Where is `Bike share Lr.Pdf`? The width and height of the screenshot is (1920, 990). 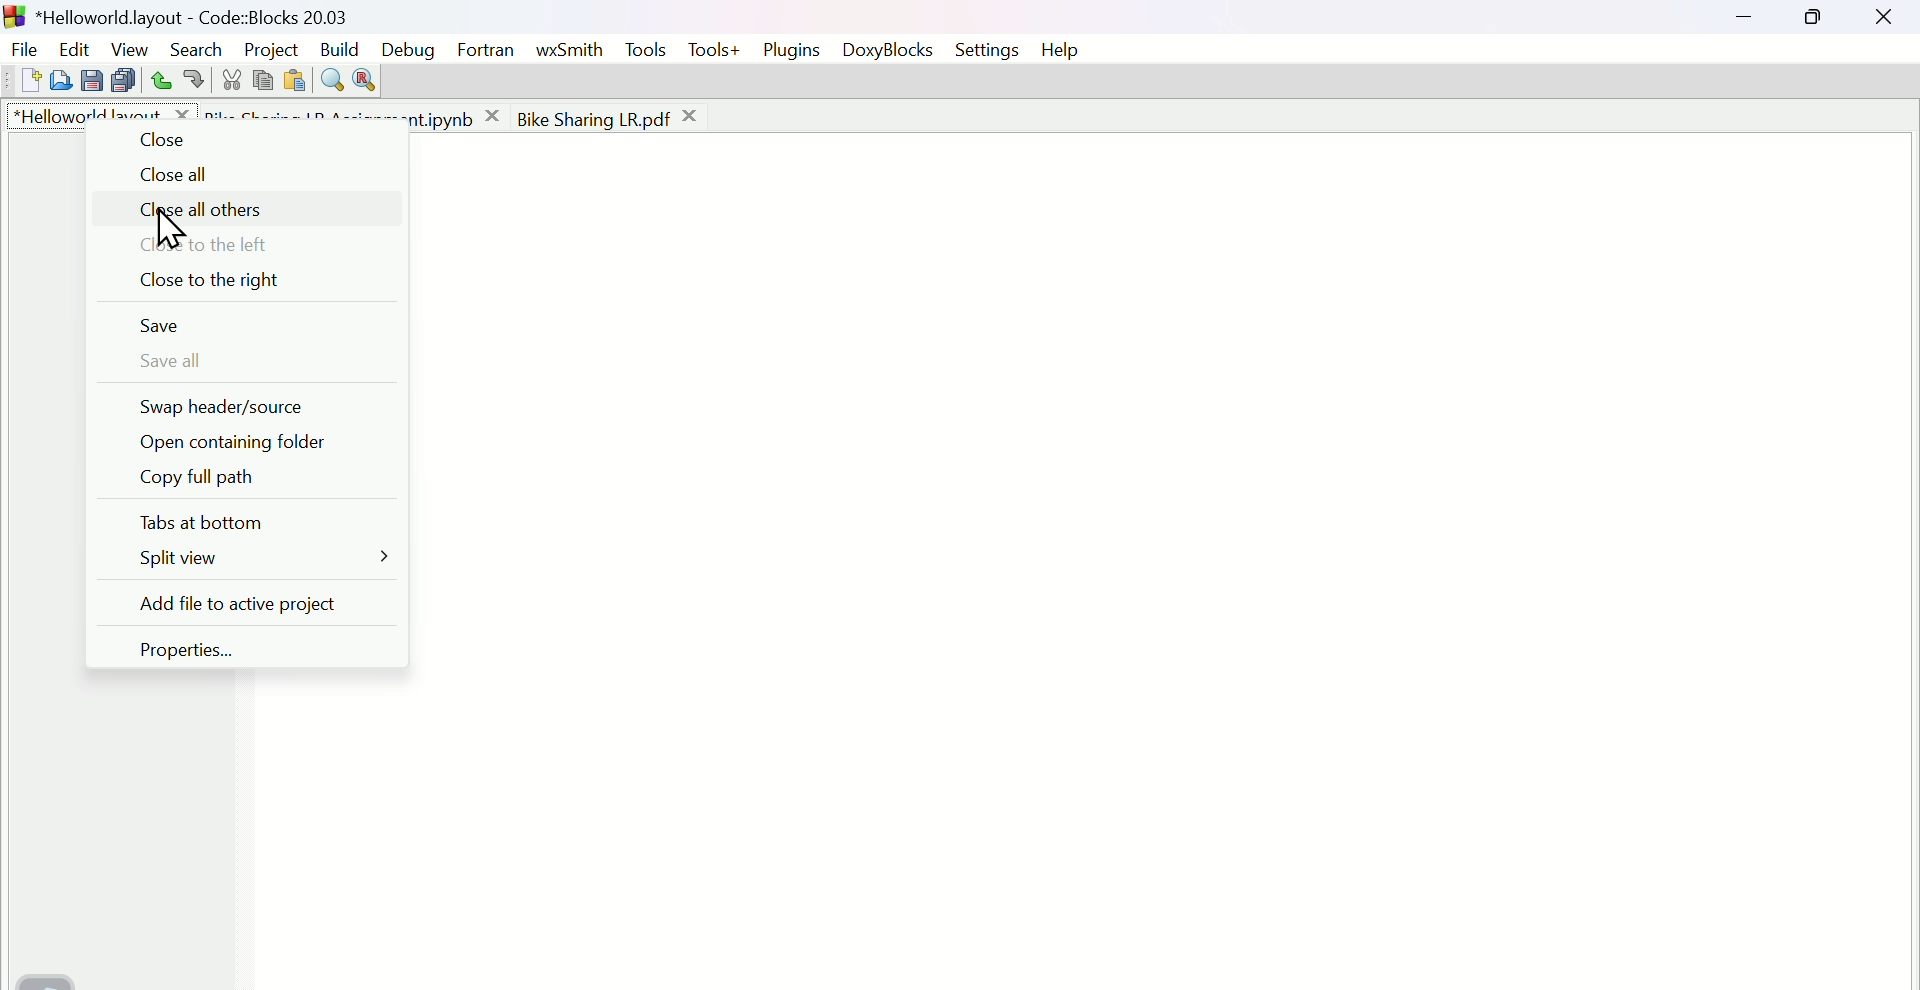
Bike share Lr.Pdf is located at coordinates (610, 117).